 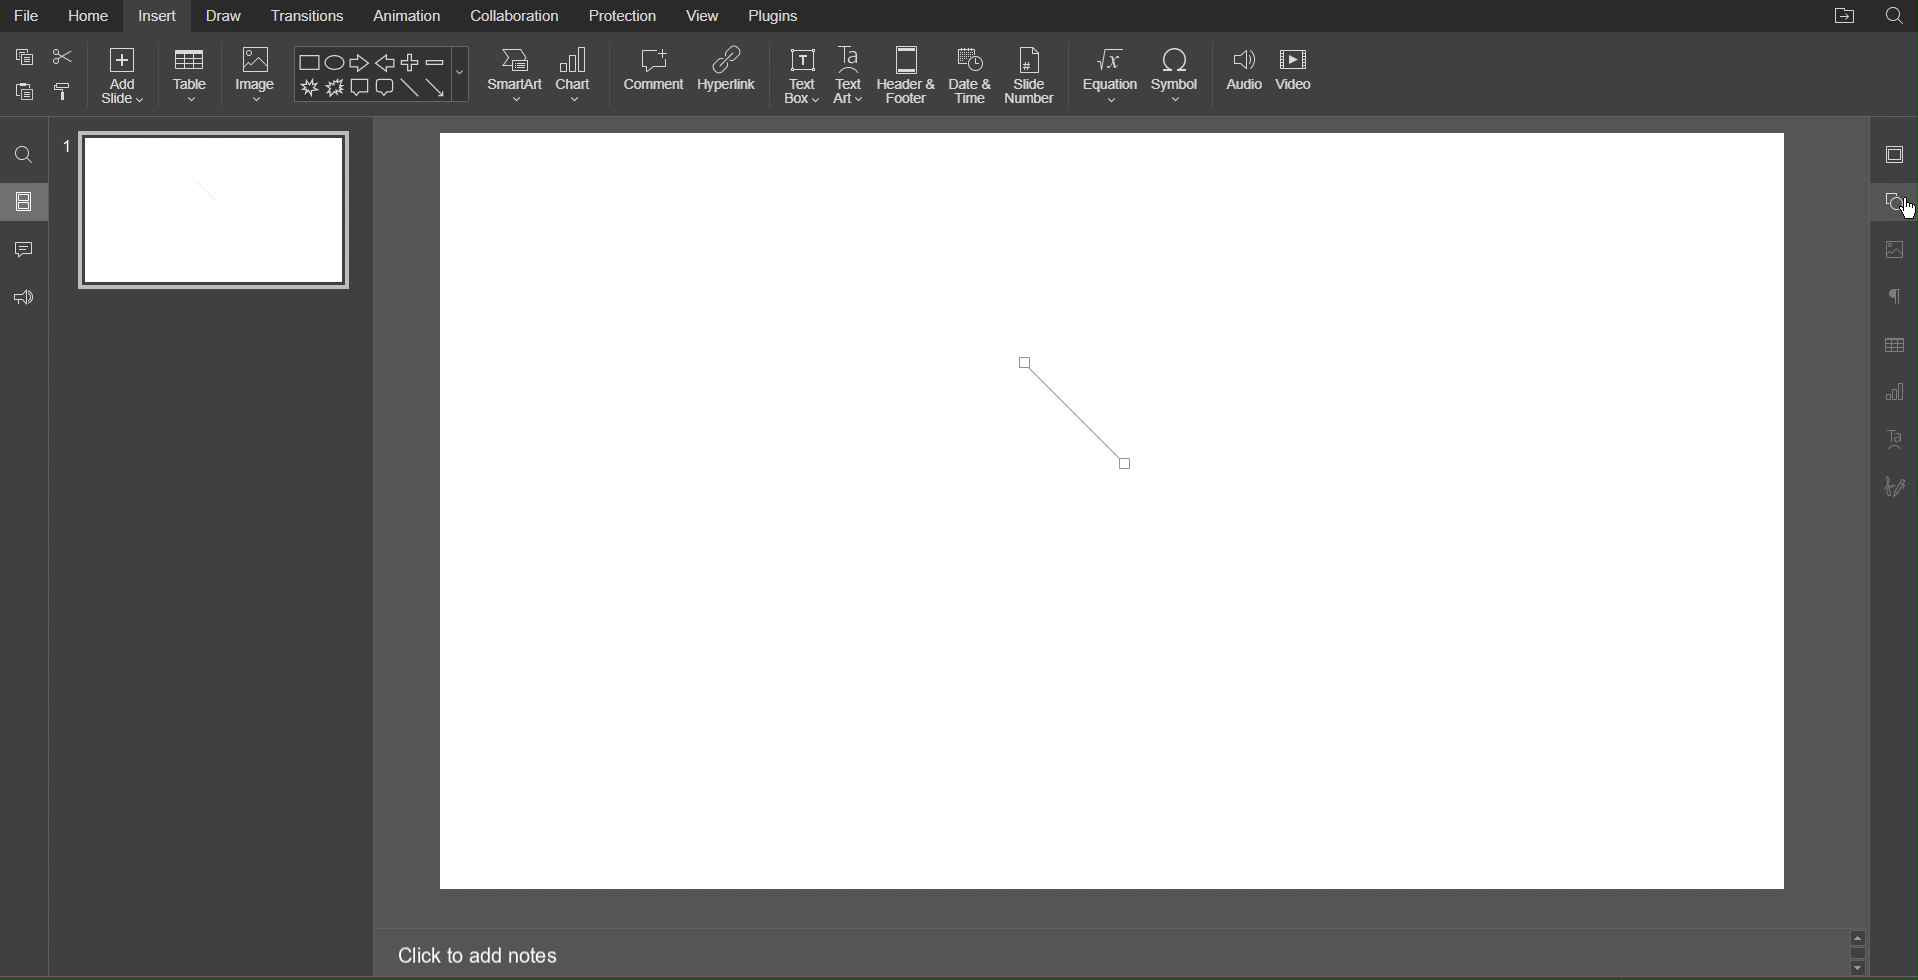 I want to click on Click to add notes, so click(x=480, y=958).